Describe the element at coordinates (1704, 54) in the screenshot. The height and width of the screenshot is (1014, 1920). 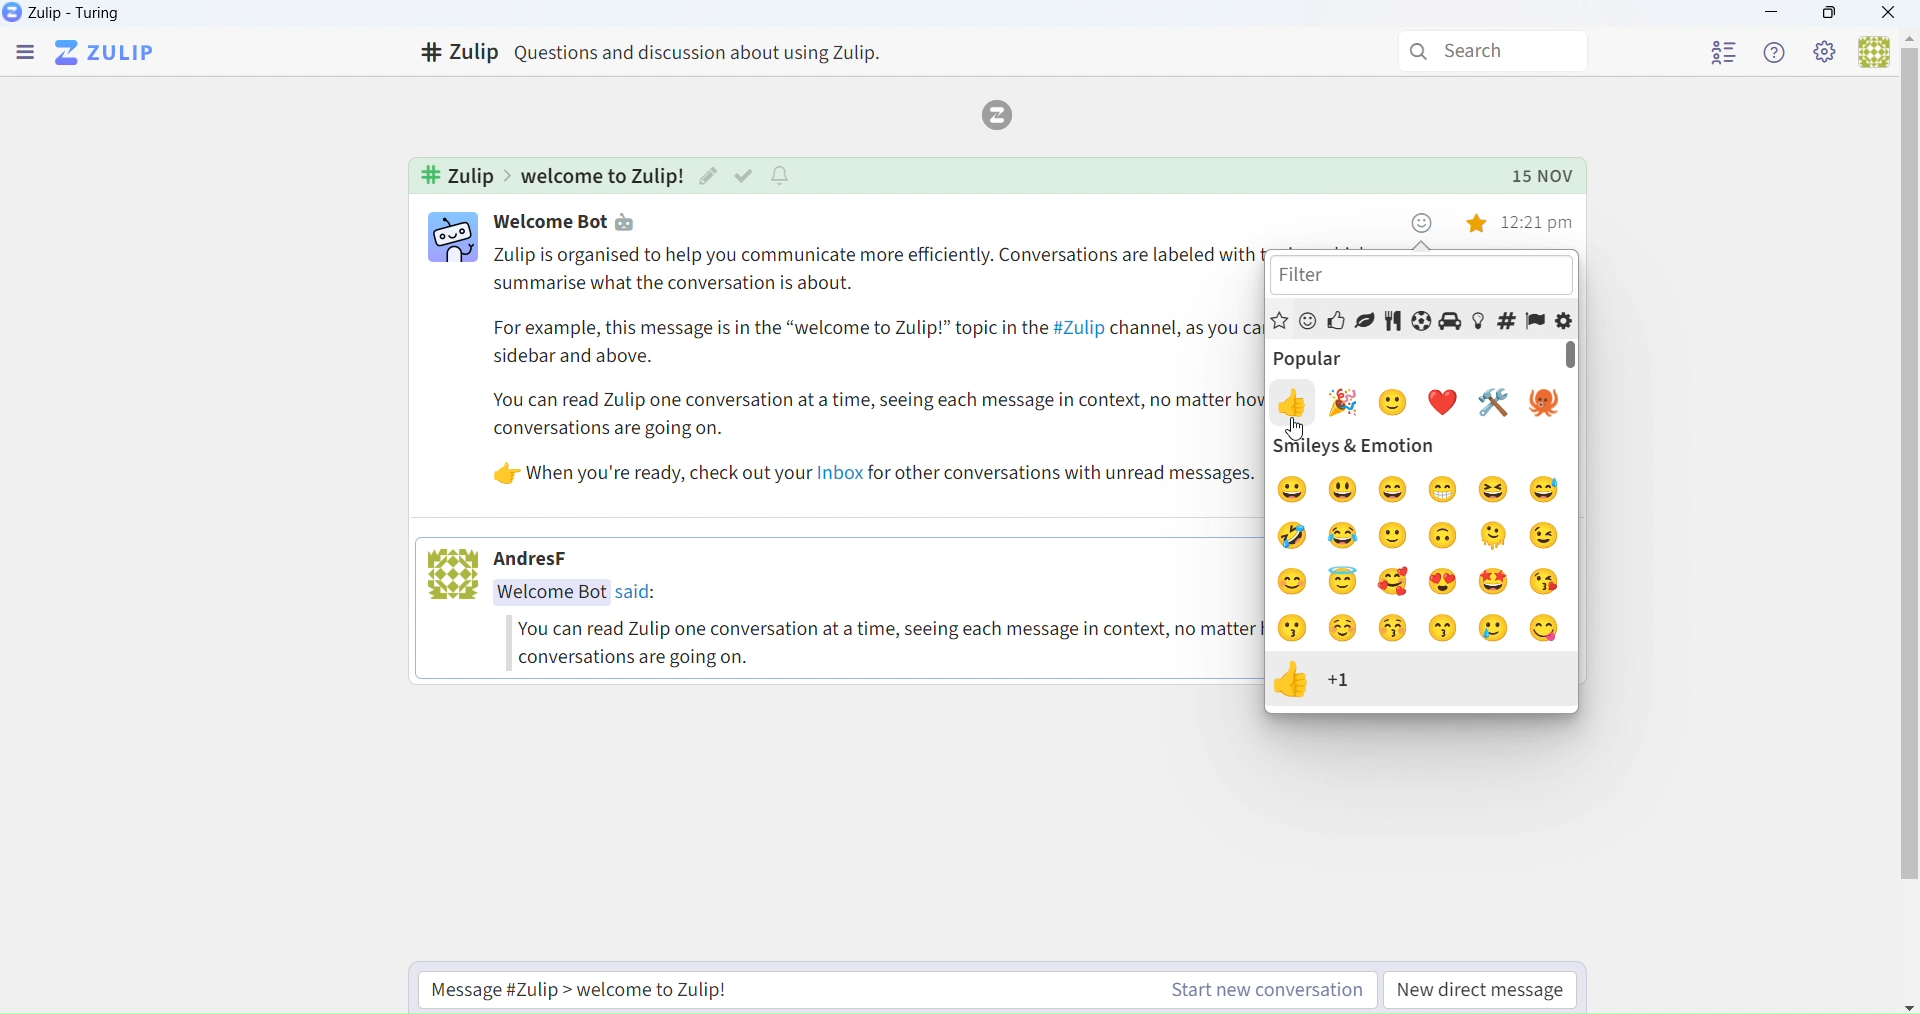
I see `User list` at that location.